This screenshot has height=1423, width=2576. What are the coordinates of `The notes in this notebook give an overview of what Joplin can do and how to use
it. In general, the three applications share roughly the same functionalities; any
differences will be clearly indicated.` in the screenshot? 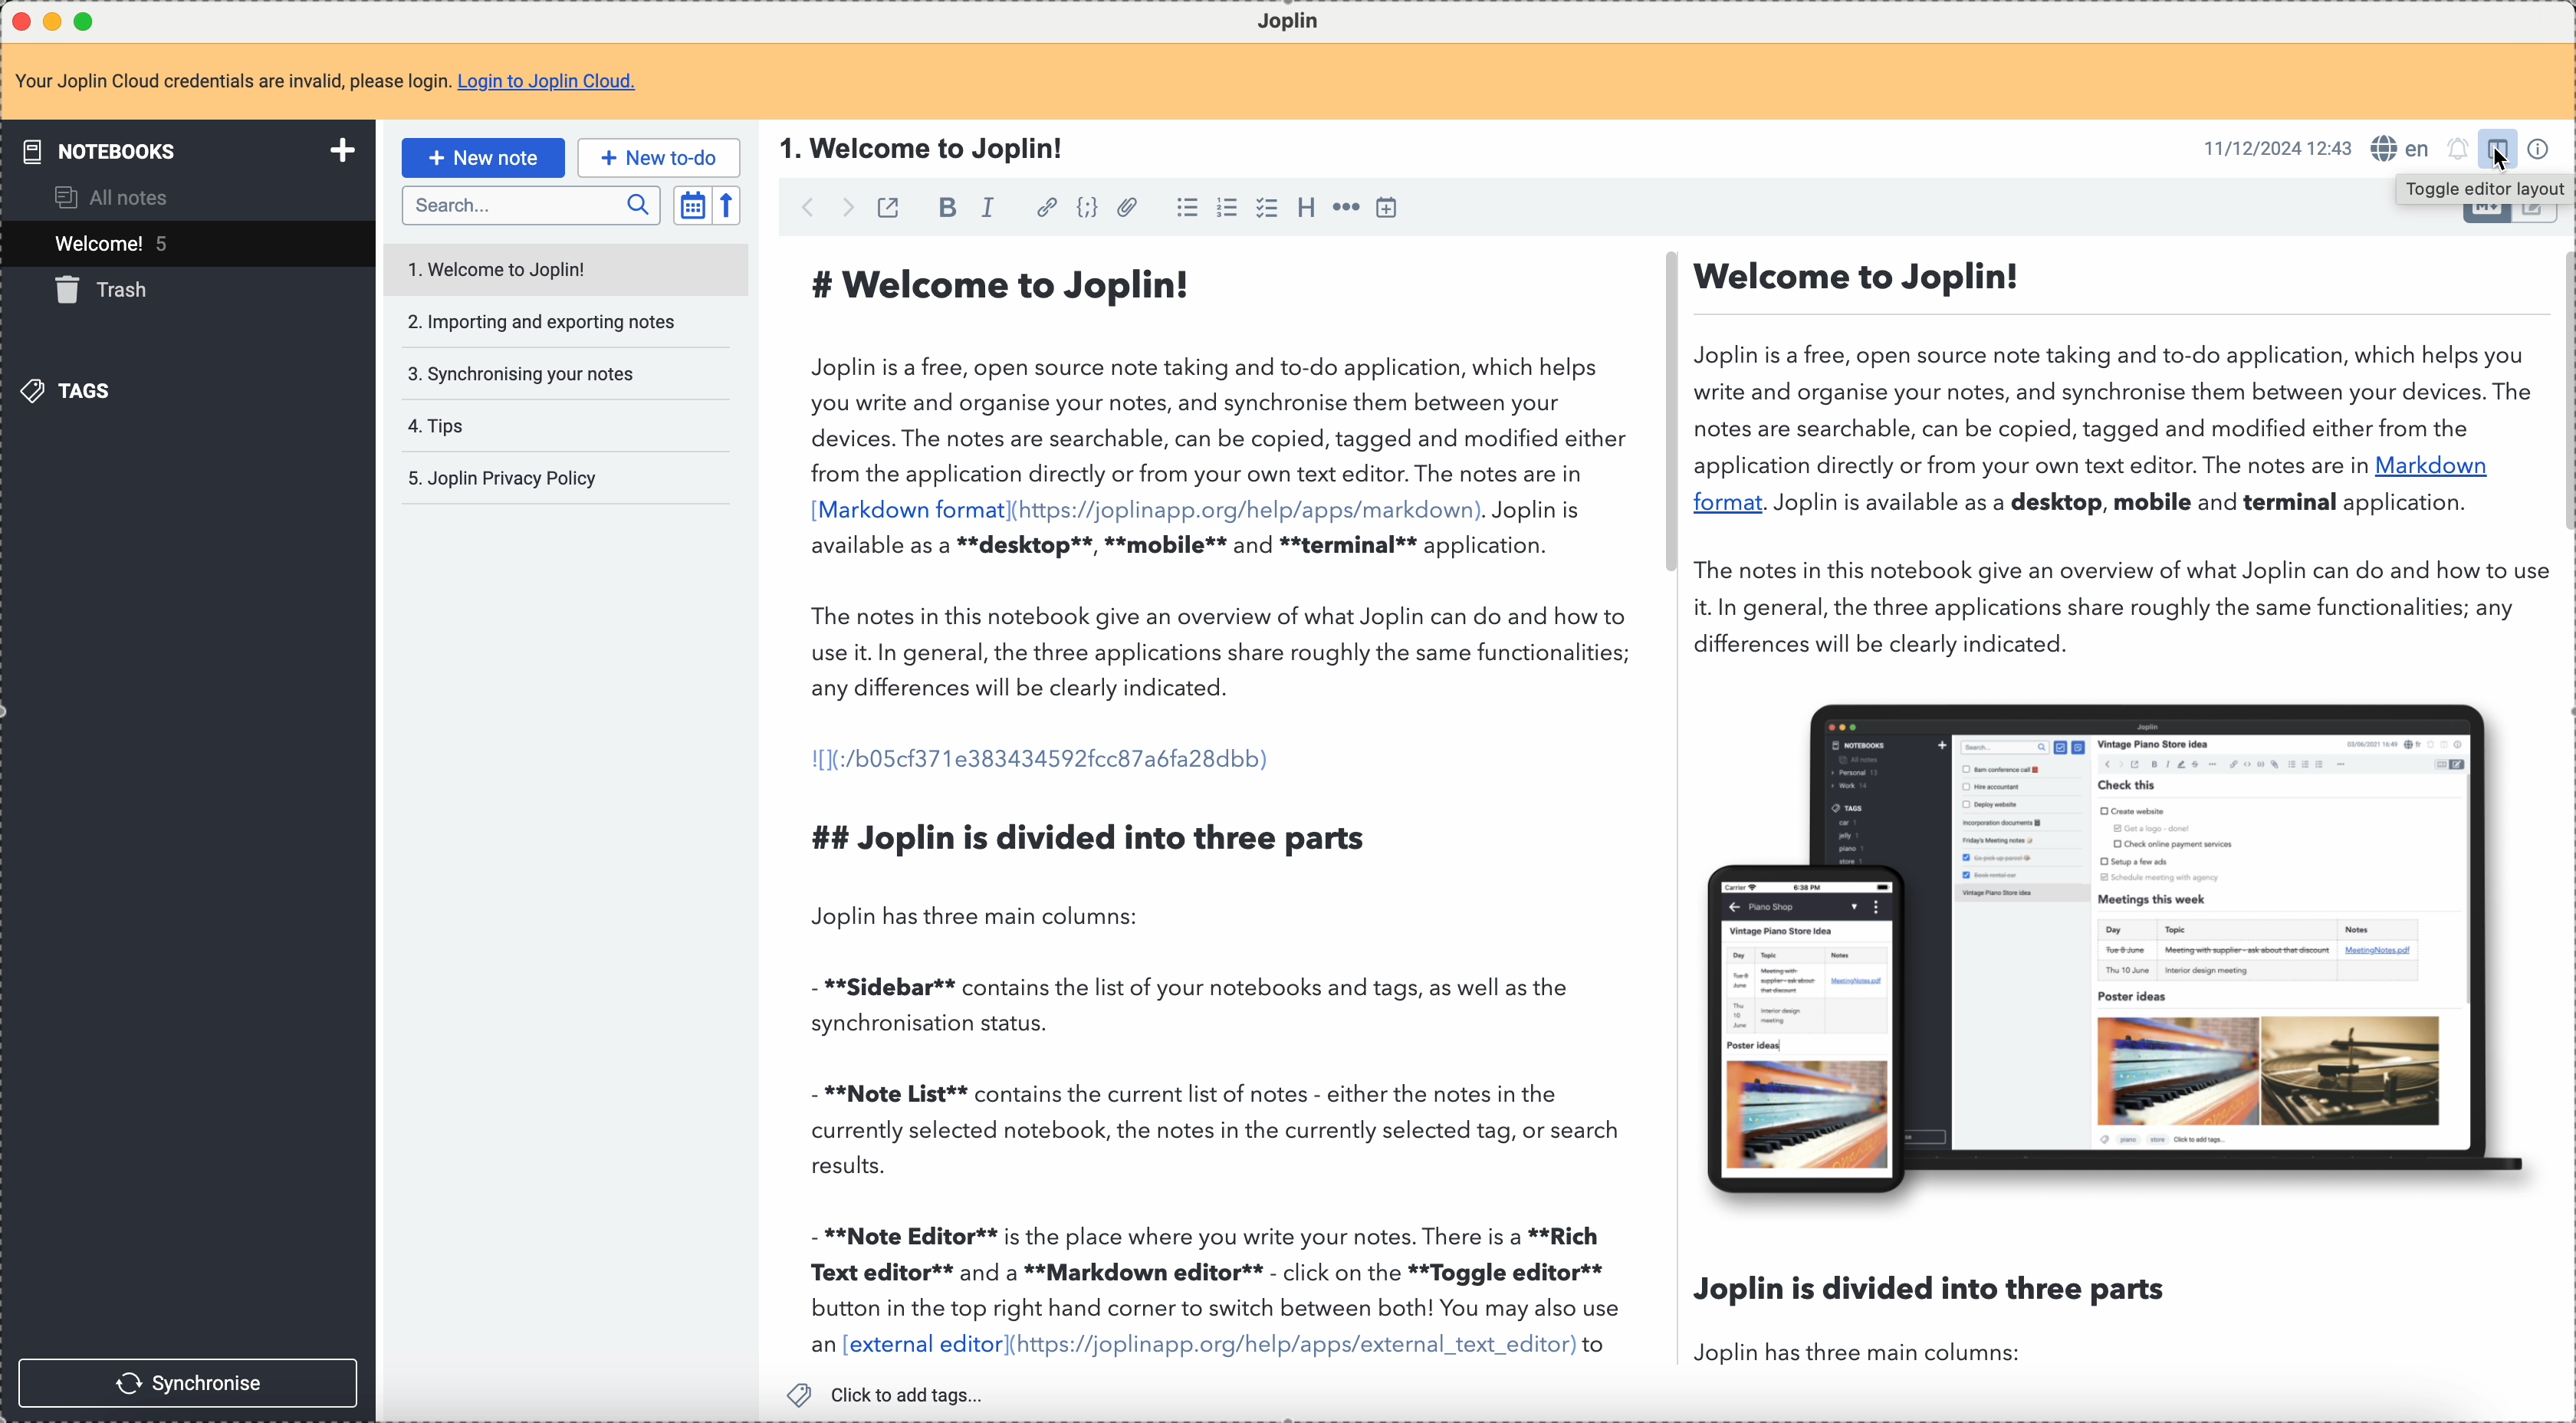 It's located at (2119, 607).